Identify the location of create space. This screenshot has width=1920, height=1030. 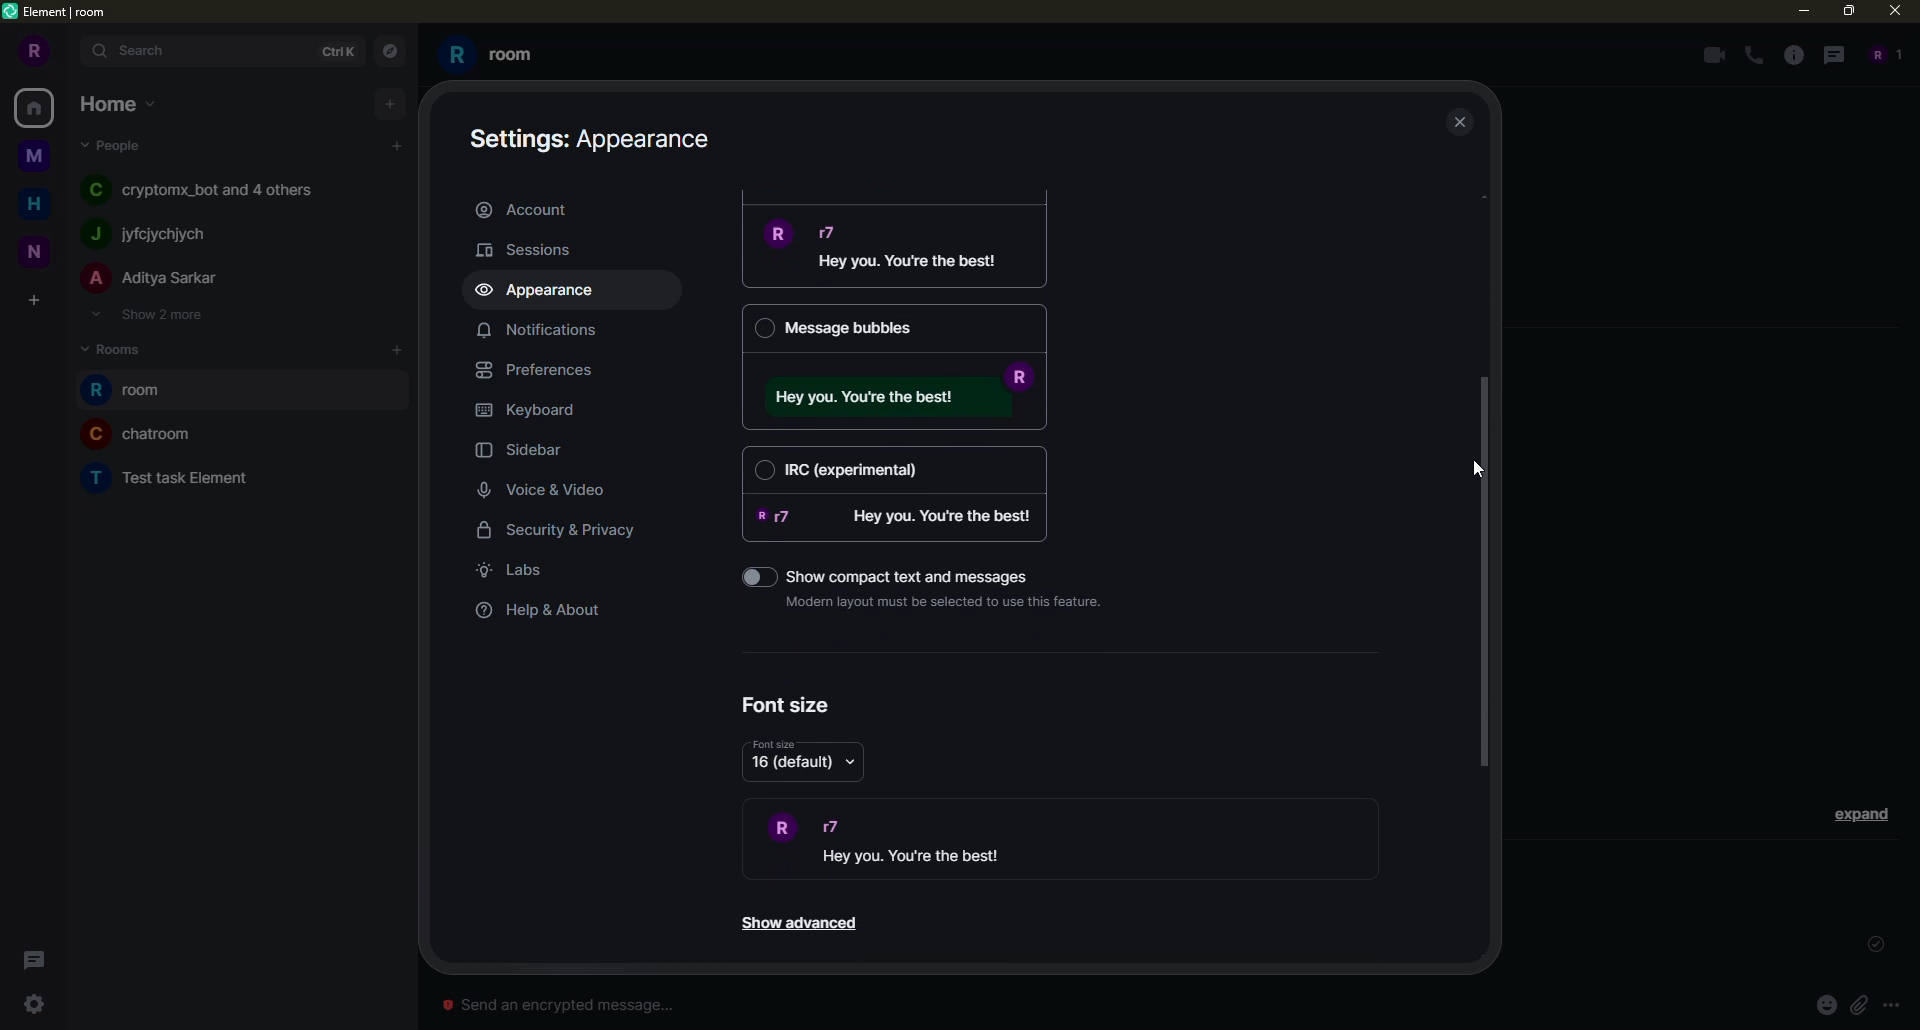
(33, 302).